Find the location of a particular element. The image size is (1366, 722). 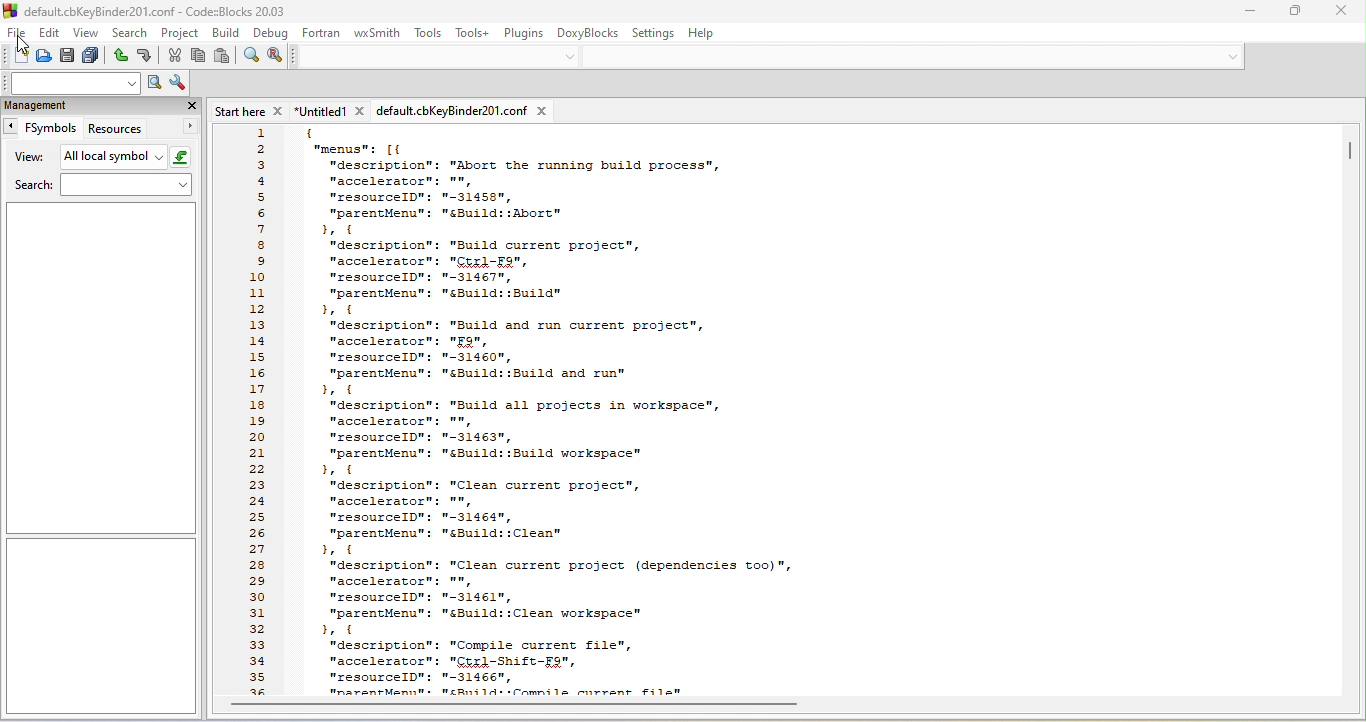

undo is located at coordinates (119, 56).